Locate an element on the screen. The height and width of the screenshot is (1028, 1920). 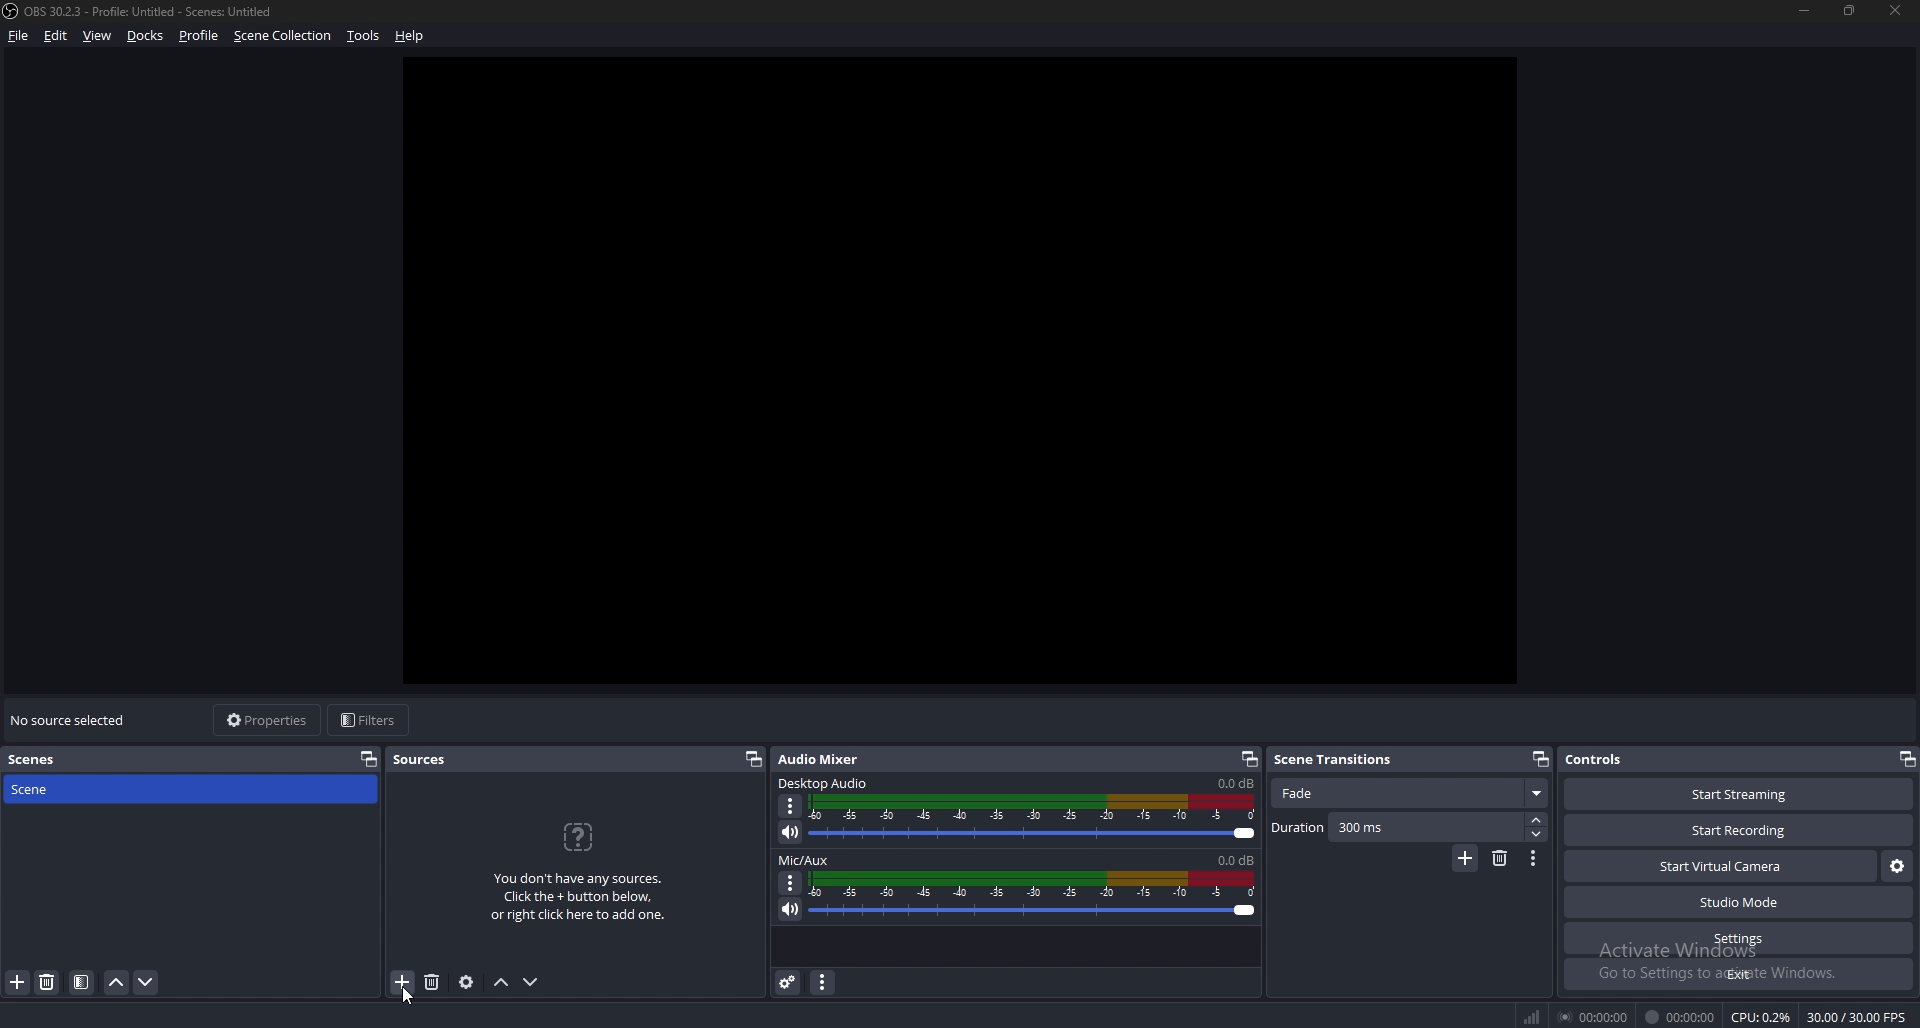
 Scene scene is located at coordinates (44, 787).